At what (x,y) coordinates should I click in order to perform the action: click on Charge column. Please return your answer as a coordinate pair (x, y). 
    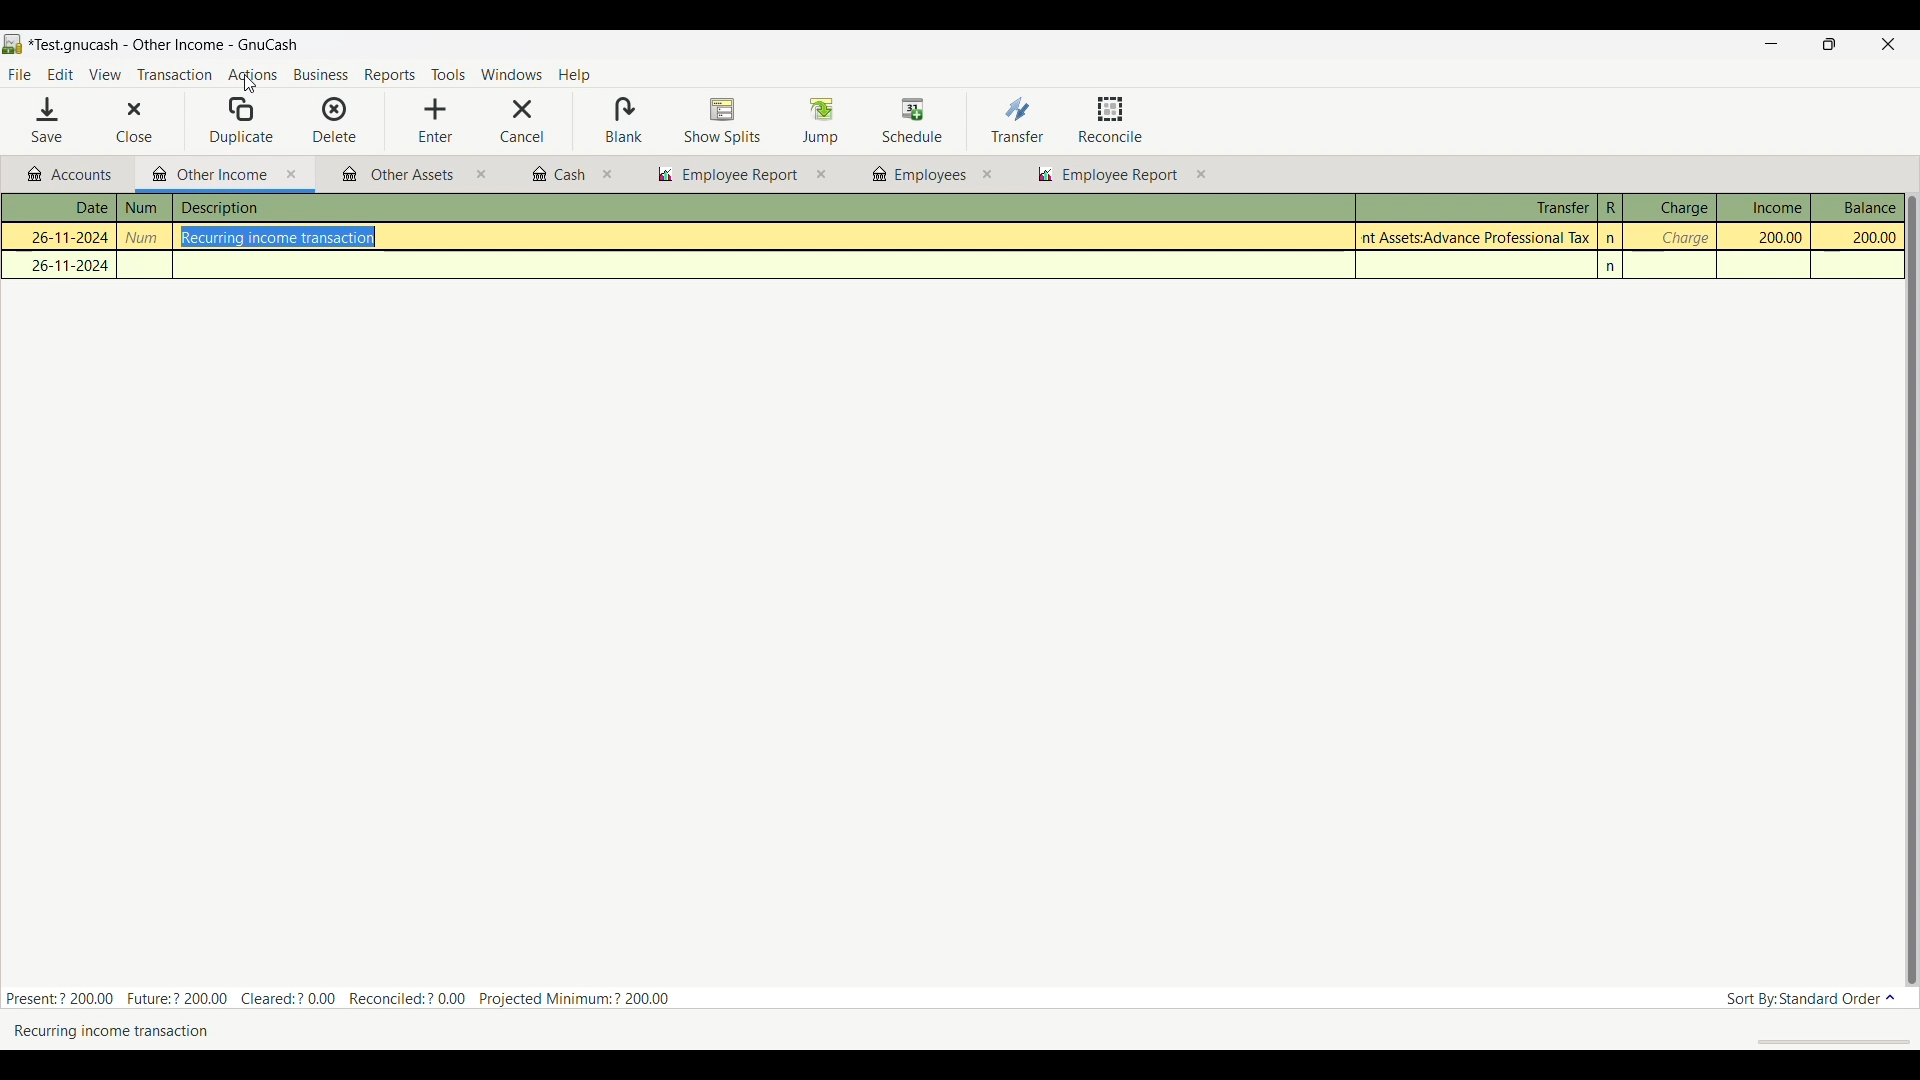
    Looking at the image, I should click on (1669, 208).